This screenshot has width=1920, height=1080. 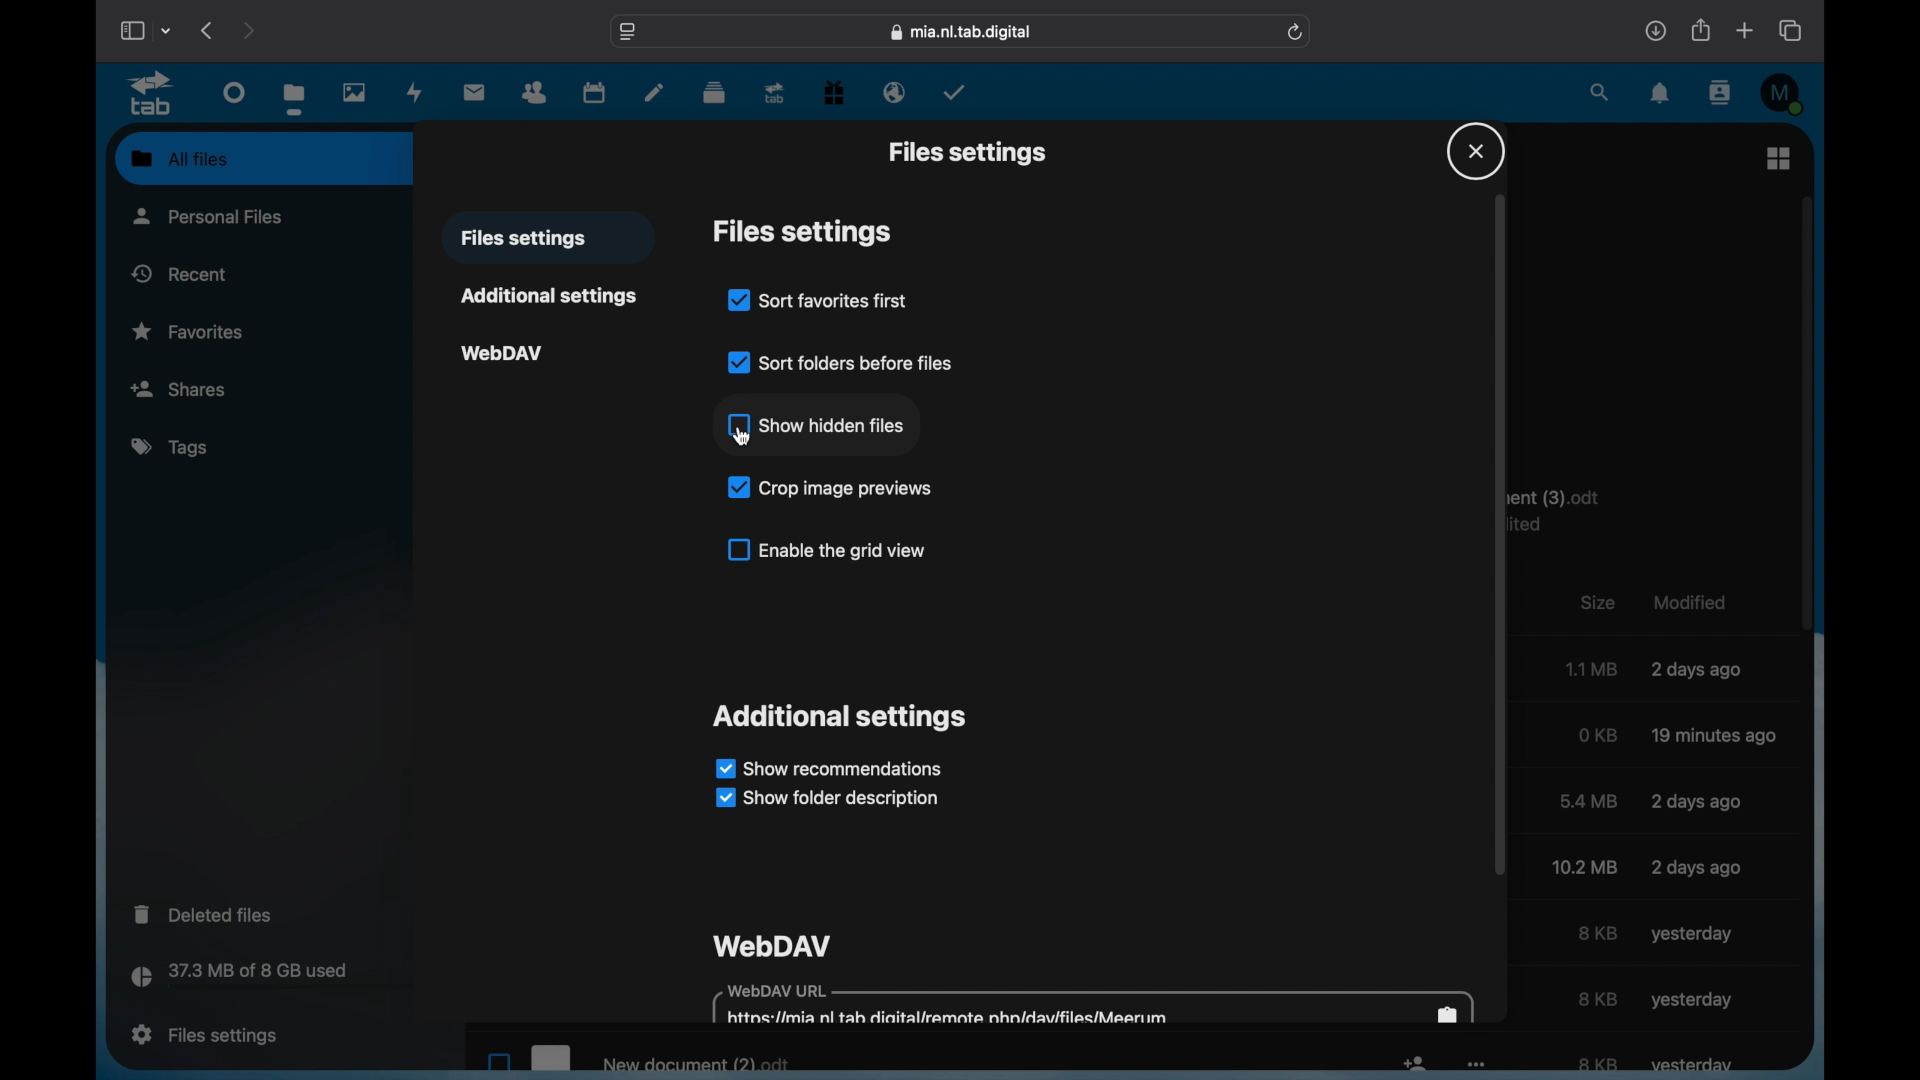 What do you see at coordinates (1699, 30) in the screenshot?
I see `share` at bounding box center [1699, 30].